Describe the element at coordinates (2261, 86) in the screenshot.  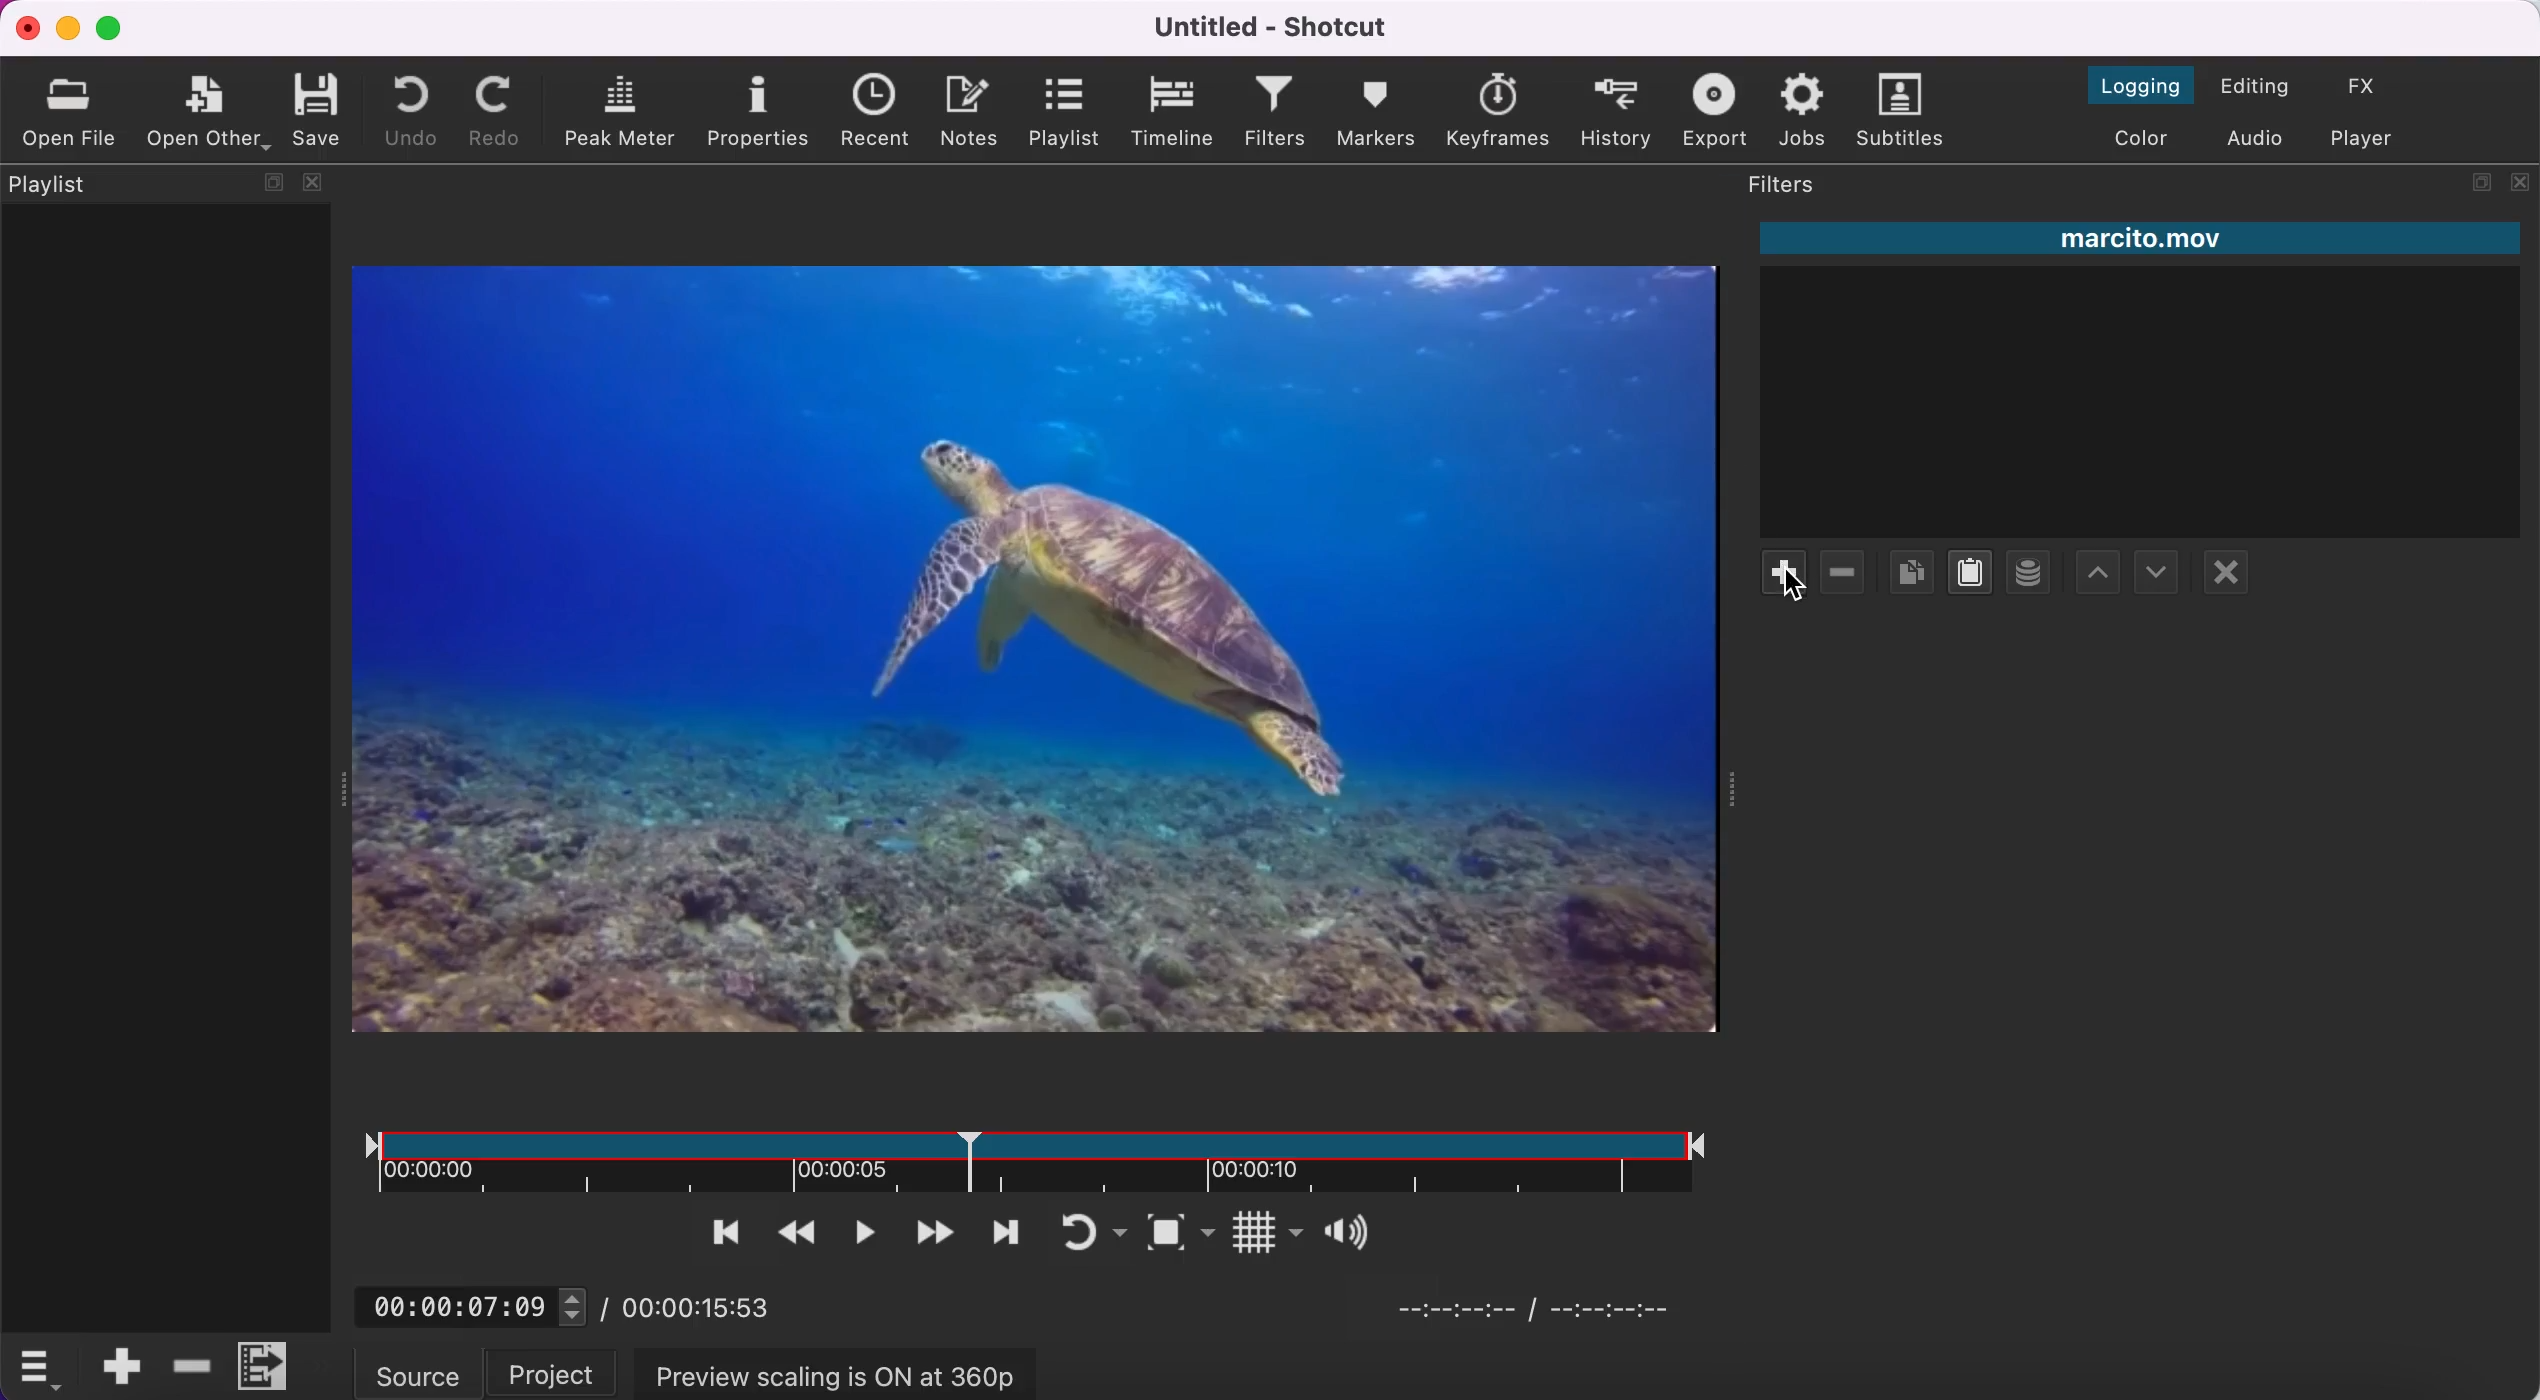
I see `switch to the editing layout` at that location.